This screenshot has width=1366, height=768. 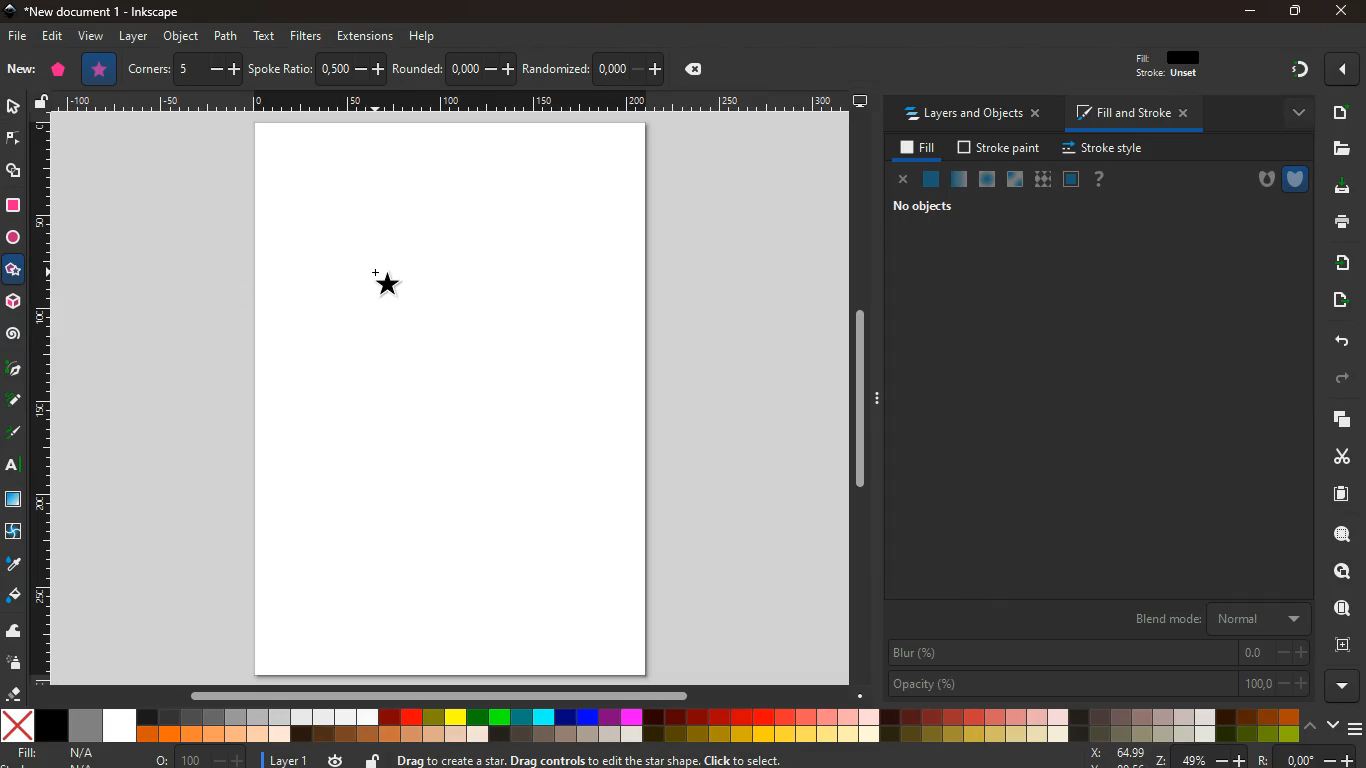 What do you see at coordinates (1333, 726) in the screenshot?
I see `down` at bounding box center [1333, 726].